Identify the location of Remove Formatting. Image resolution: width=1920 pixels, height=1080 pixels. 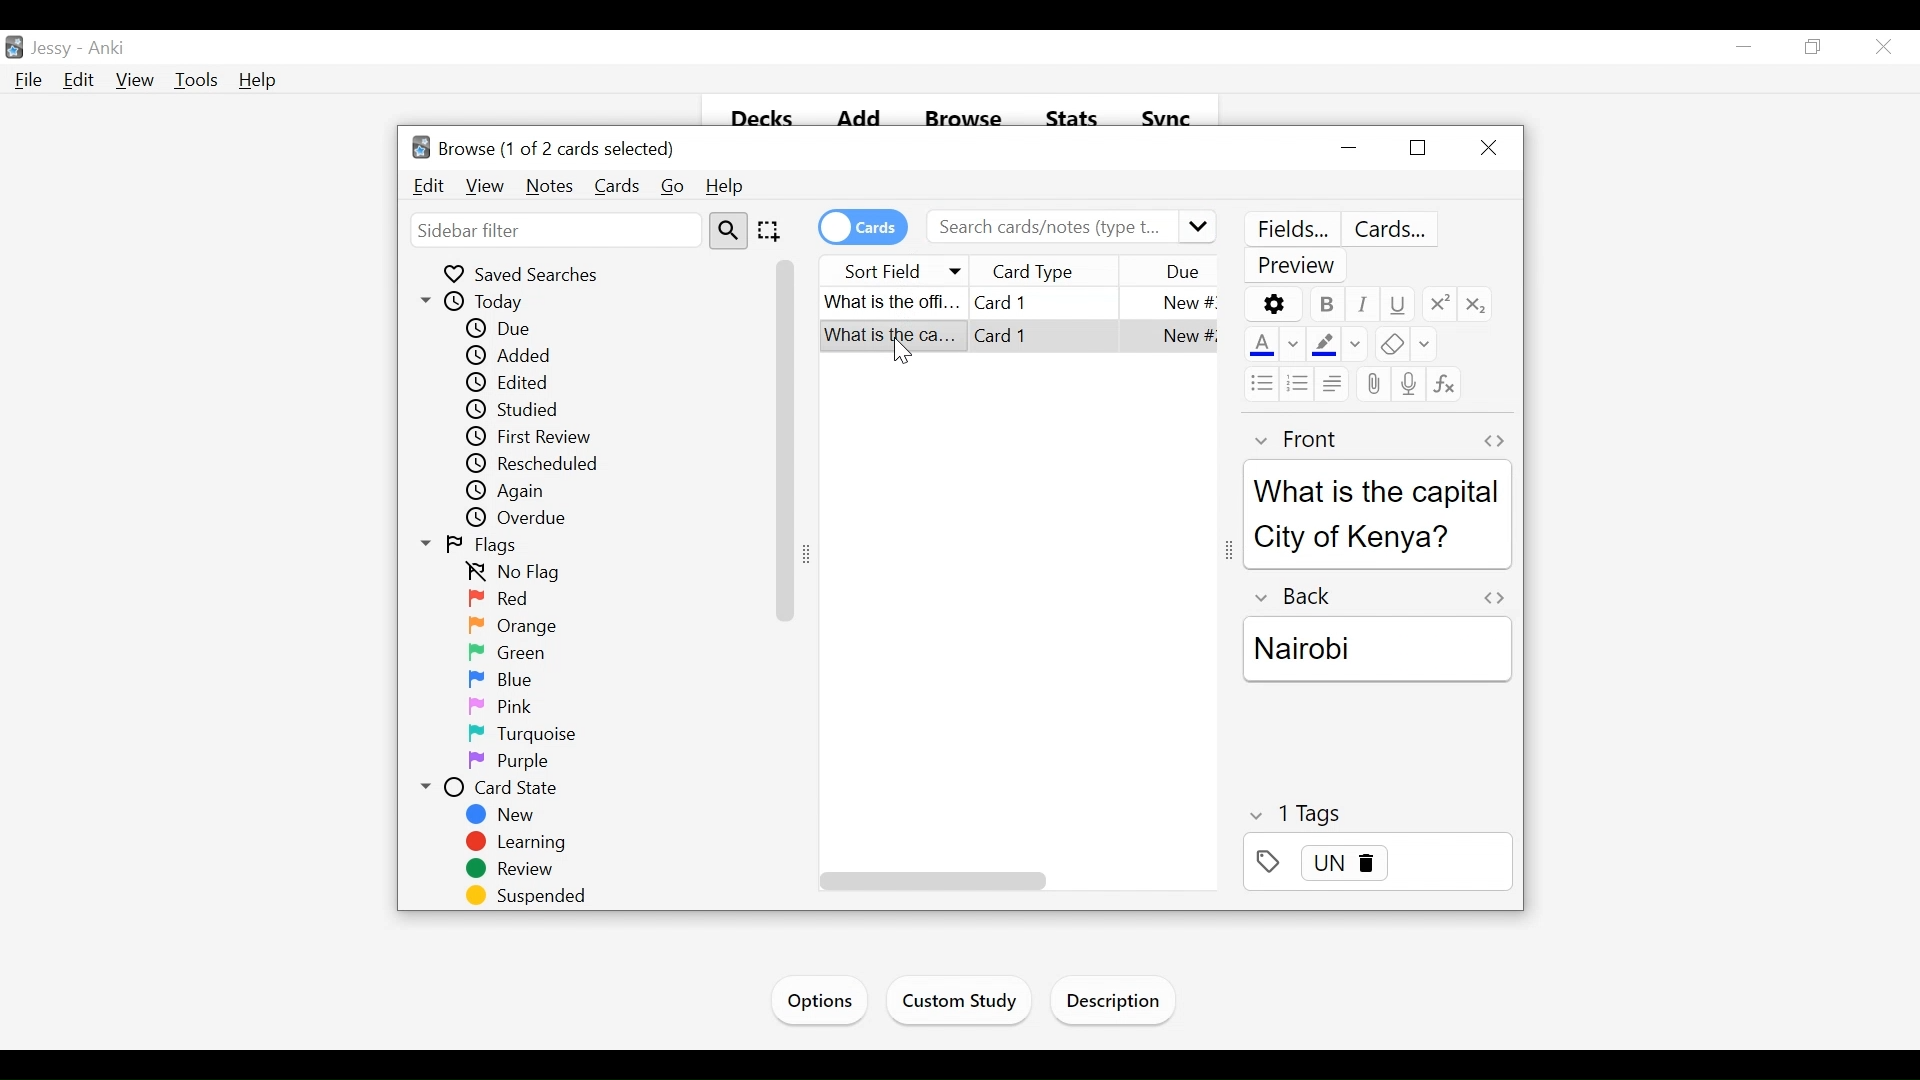
(1388, 346).